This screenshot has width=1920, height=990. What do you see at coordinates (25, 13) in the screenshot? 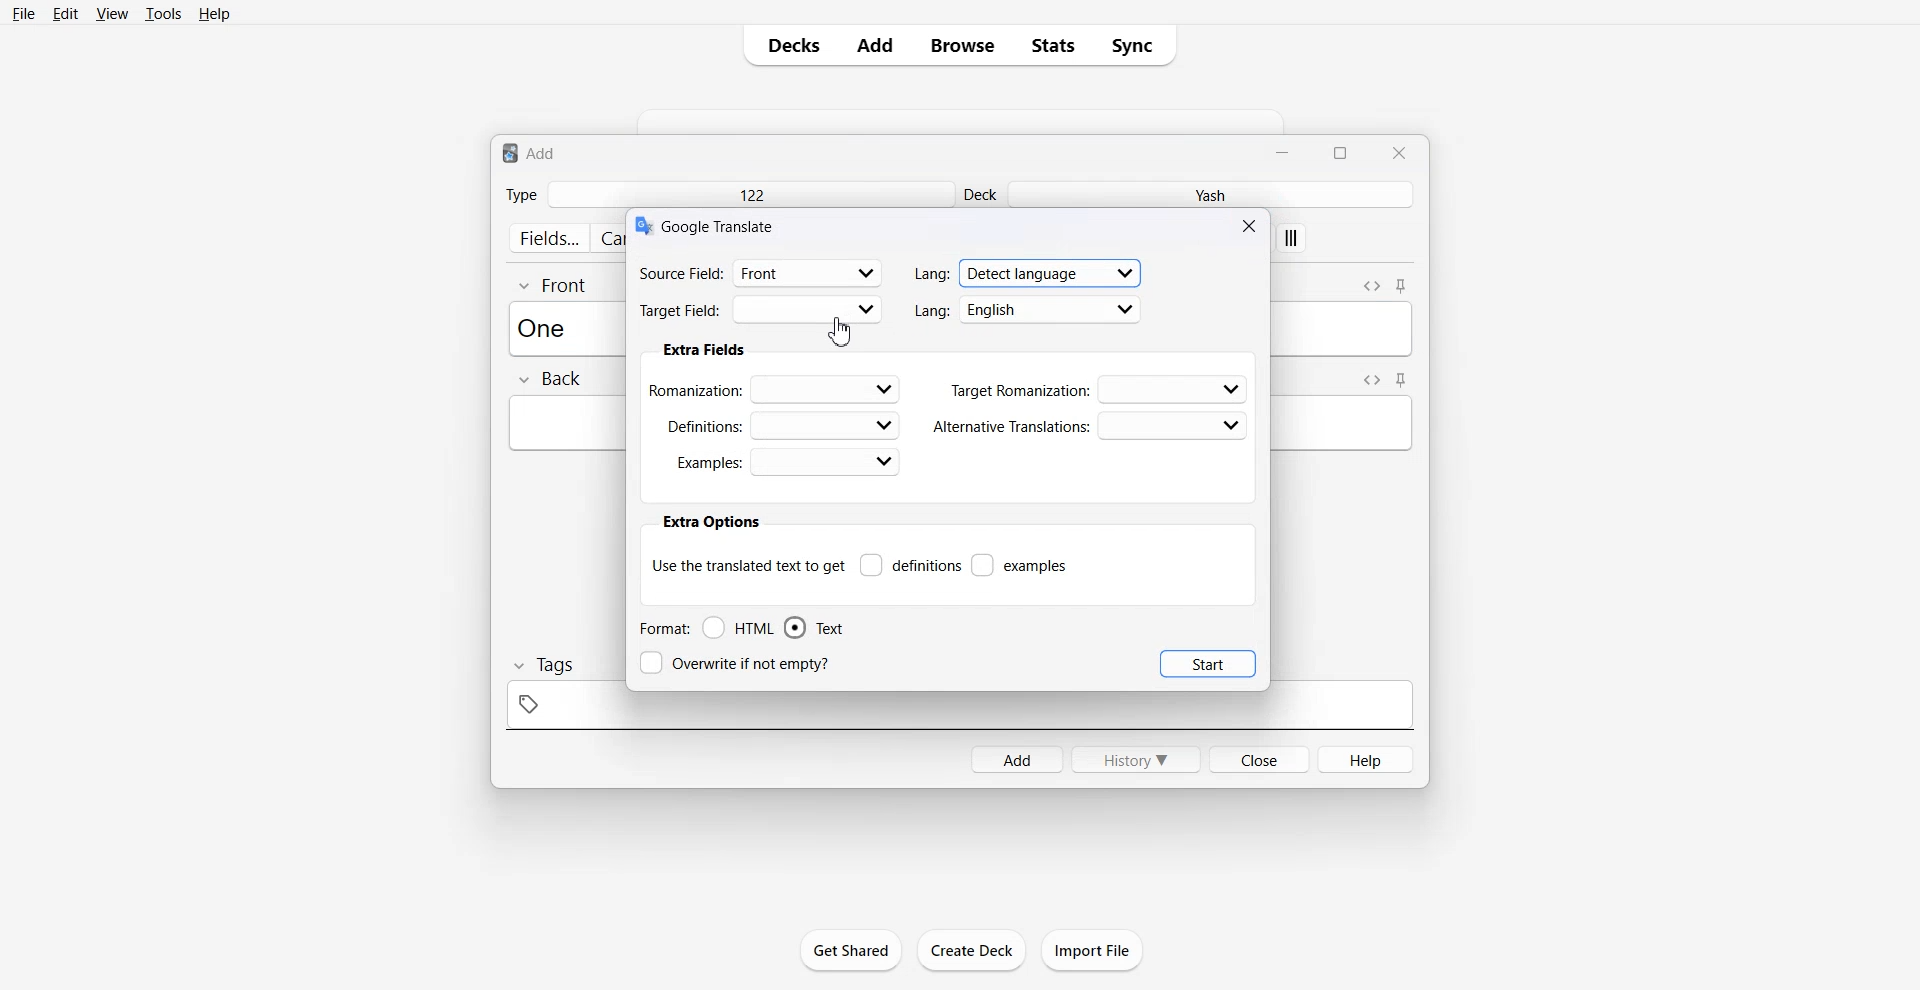
I see `File` at bounding box center [25, 13].